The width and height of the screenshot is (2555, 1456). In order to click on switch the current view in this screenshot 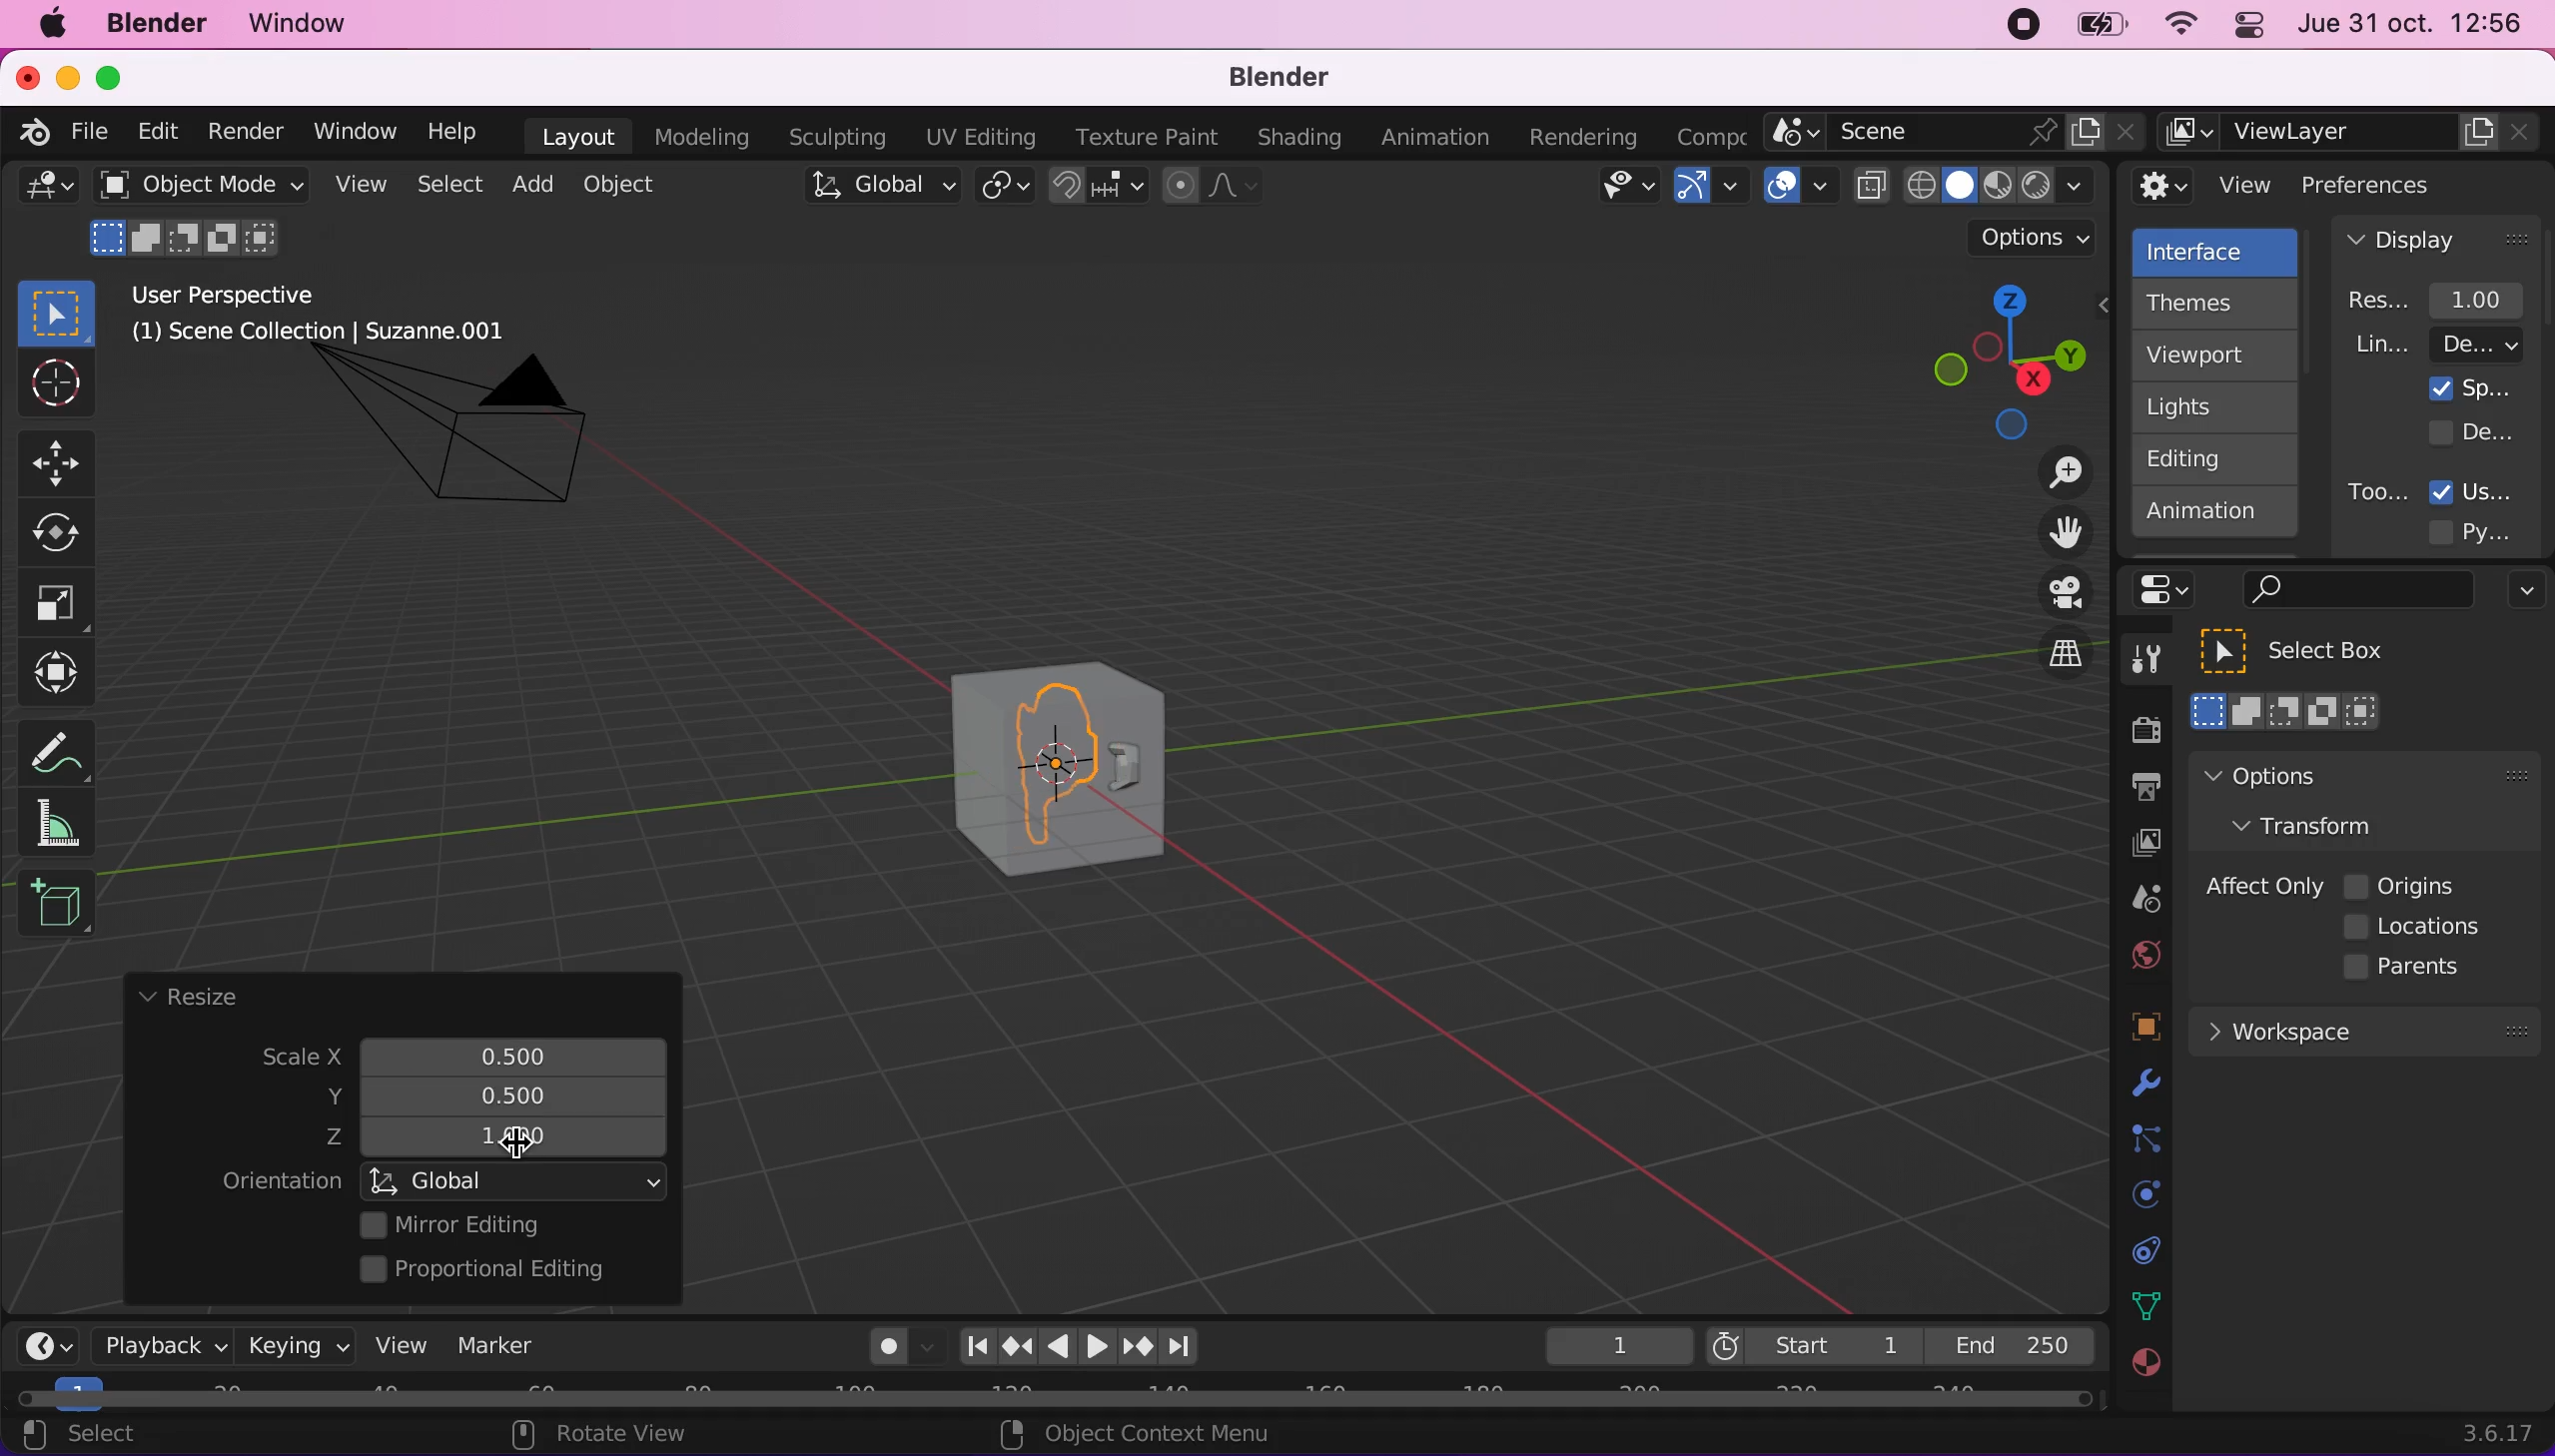, I will do `click(2044, 671)`.